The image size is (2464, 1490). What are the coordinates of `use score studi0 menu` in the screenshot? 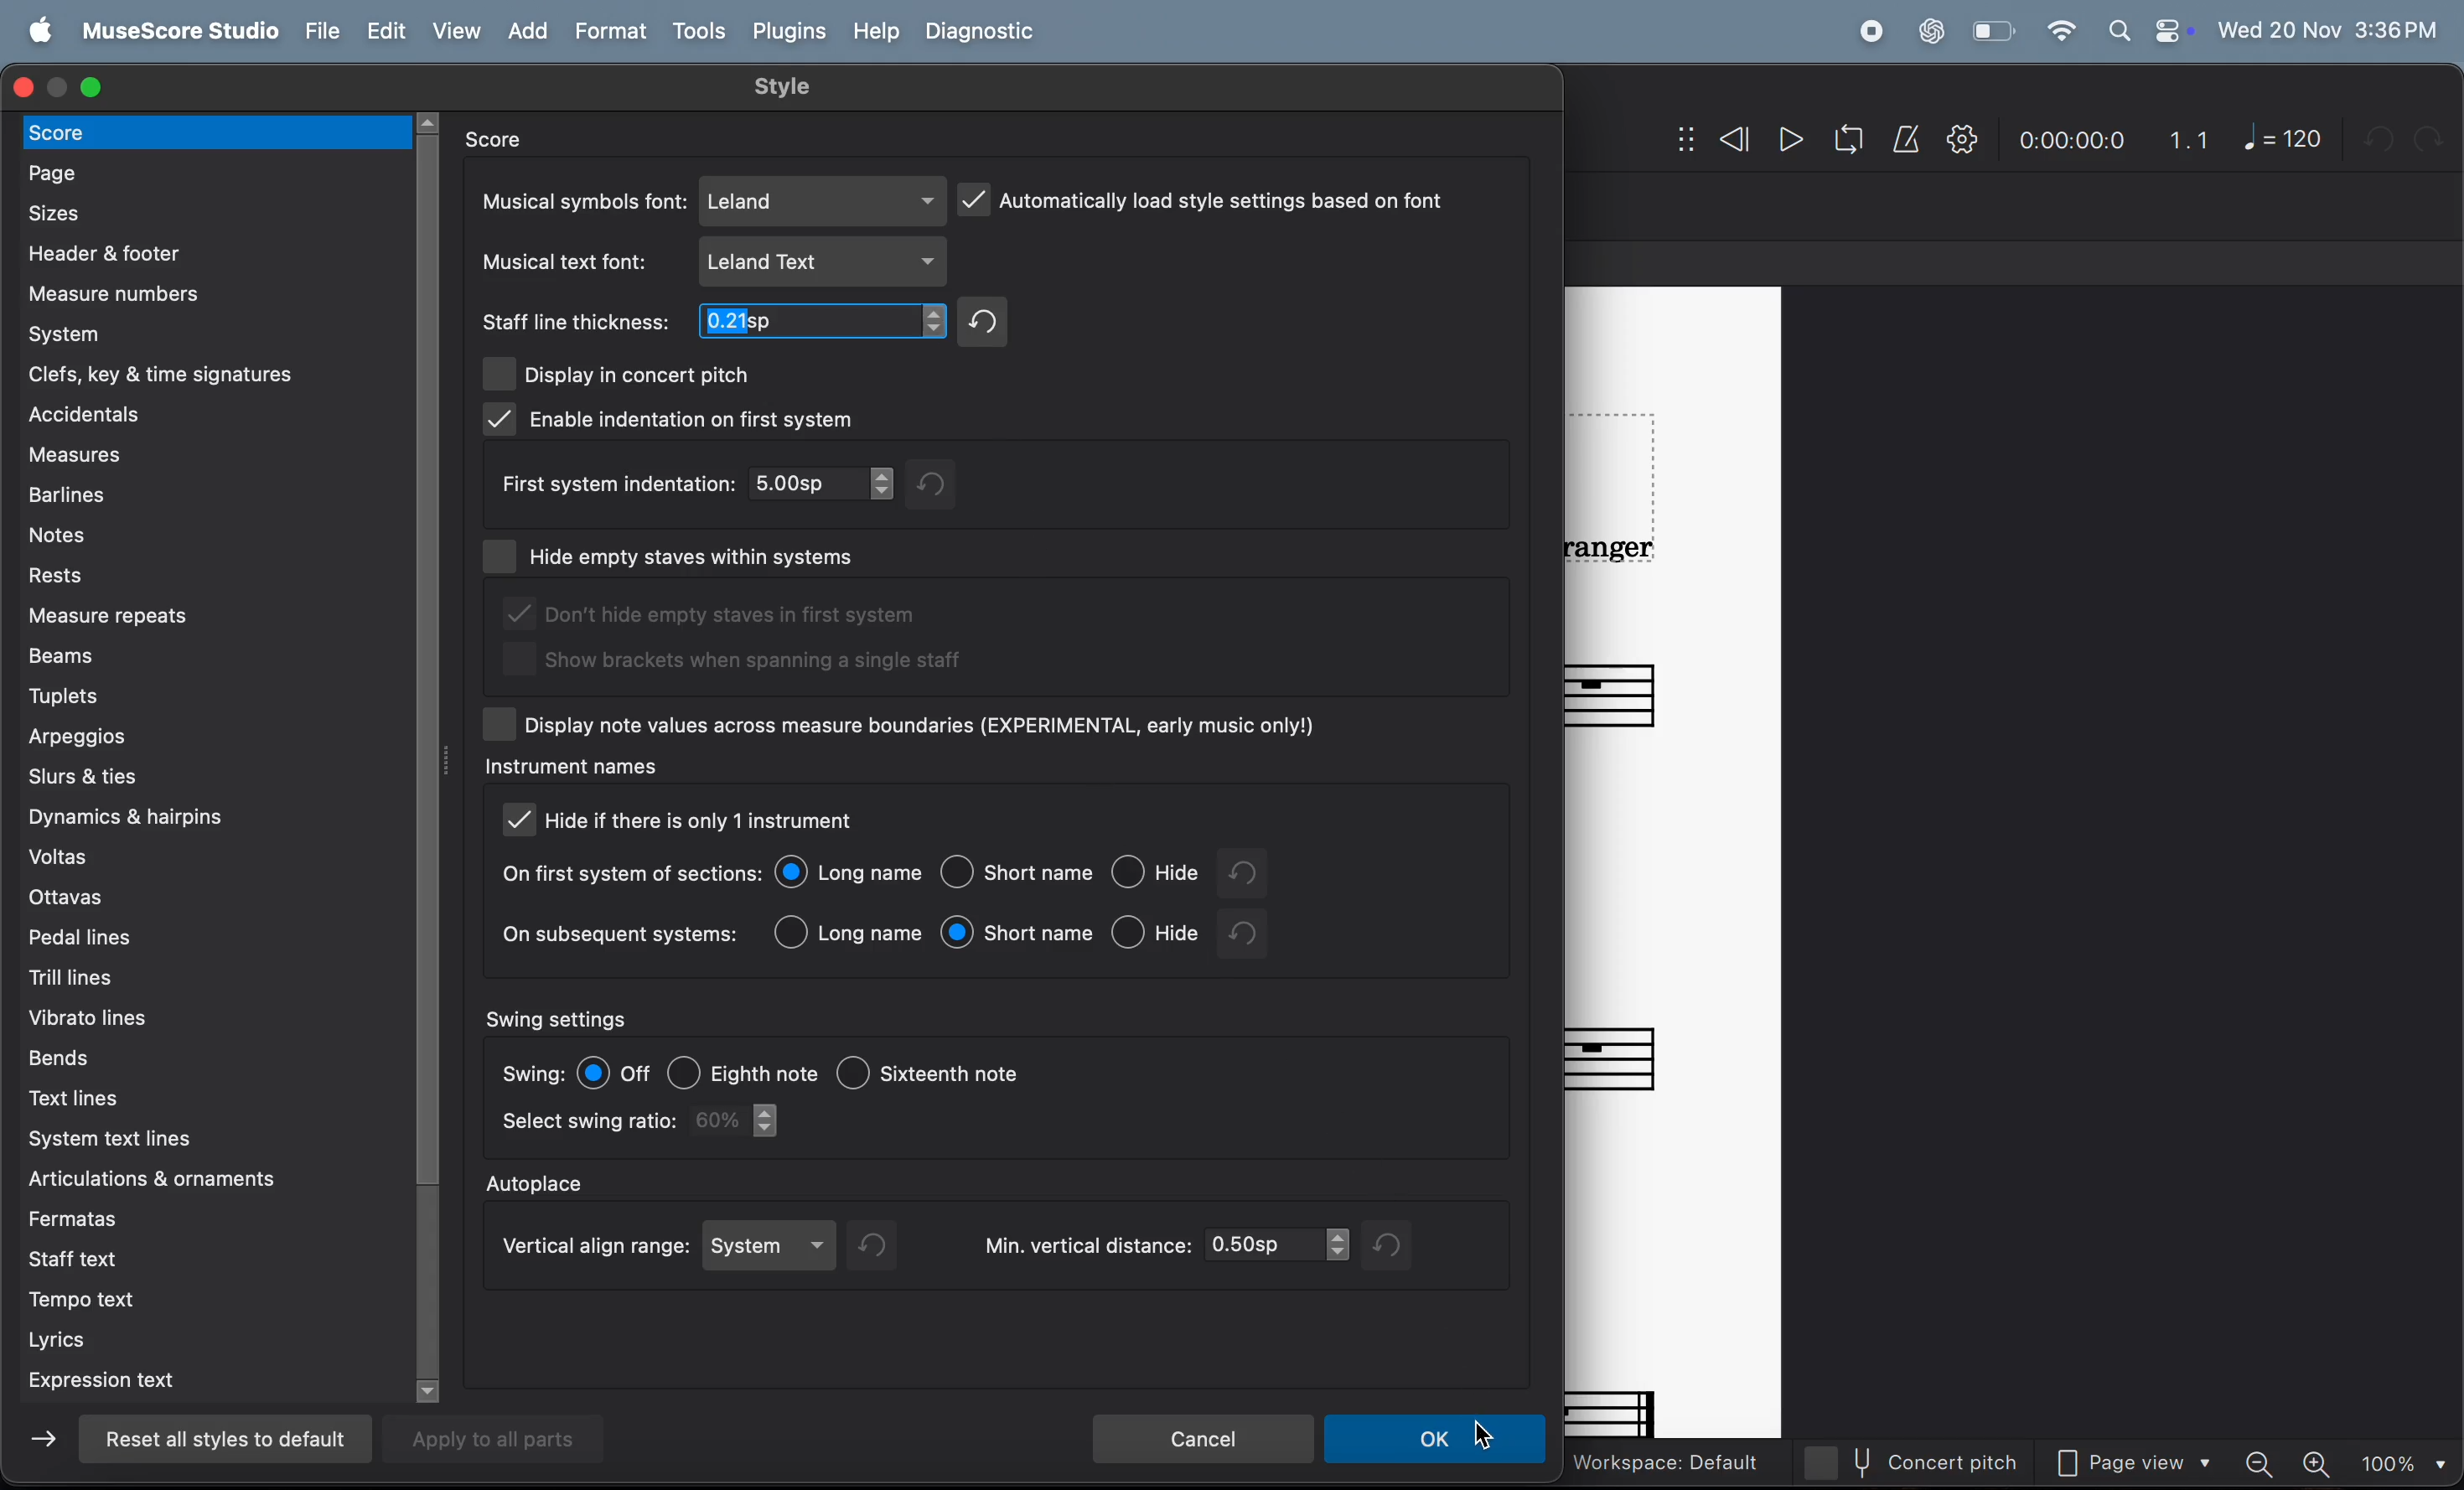 It's located at (175, 32).